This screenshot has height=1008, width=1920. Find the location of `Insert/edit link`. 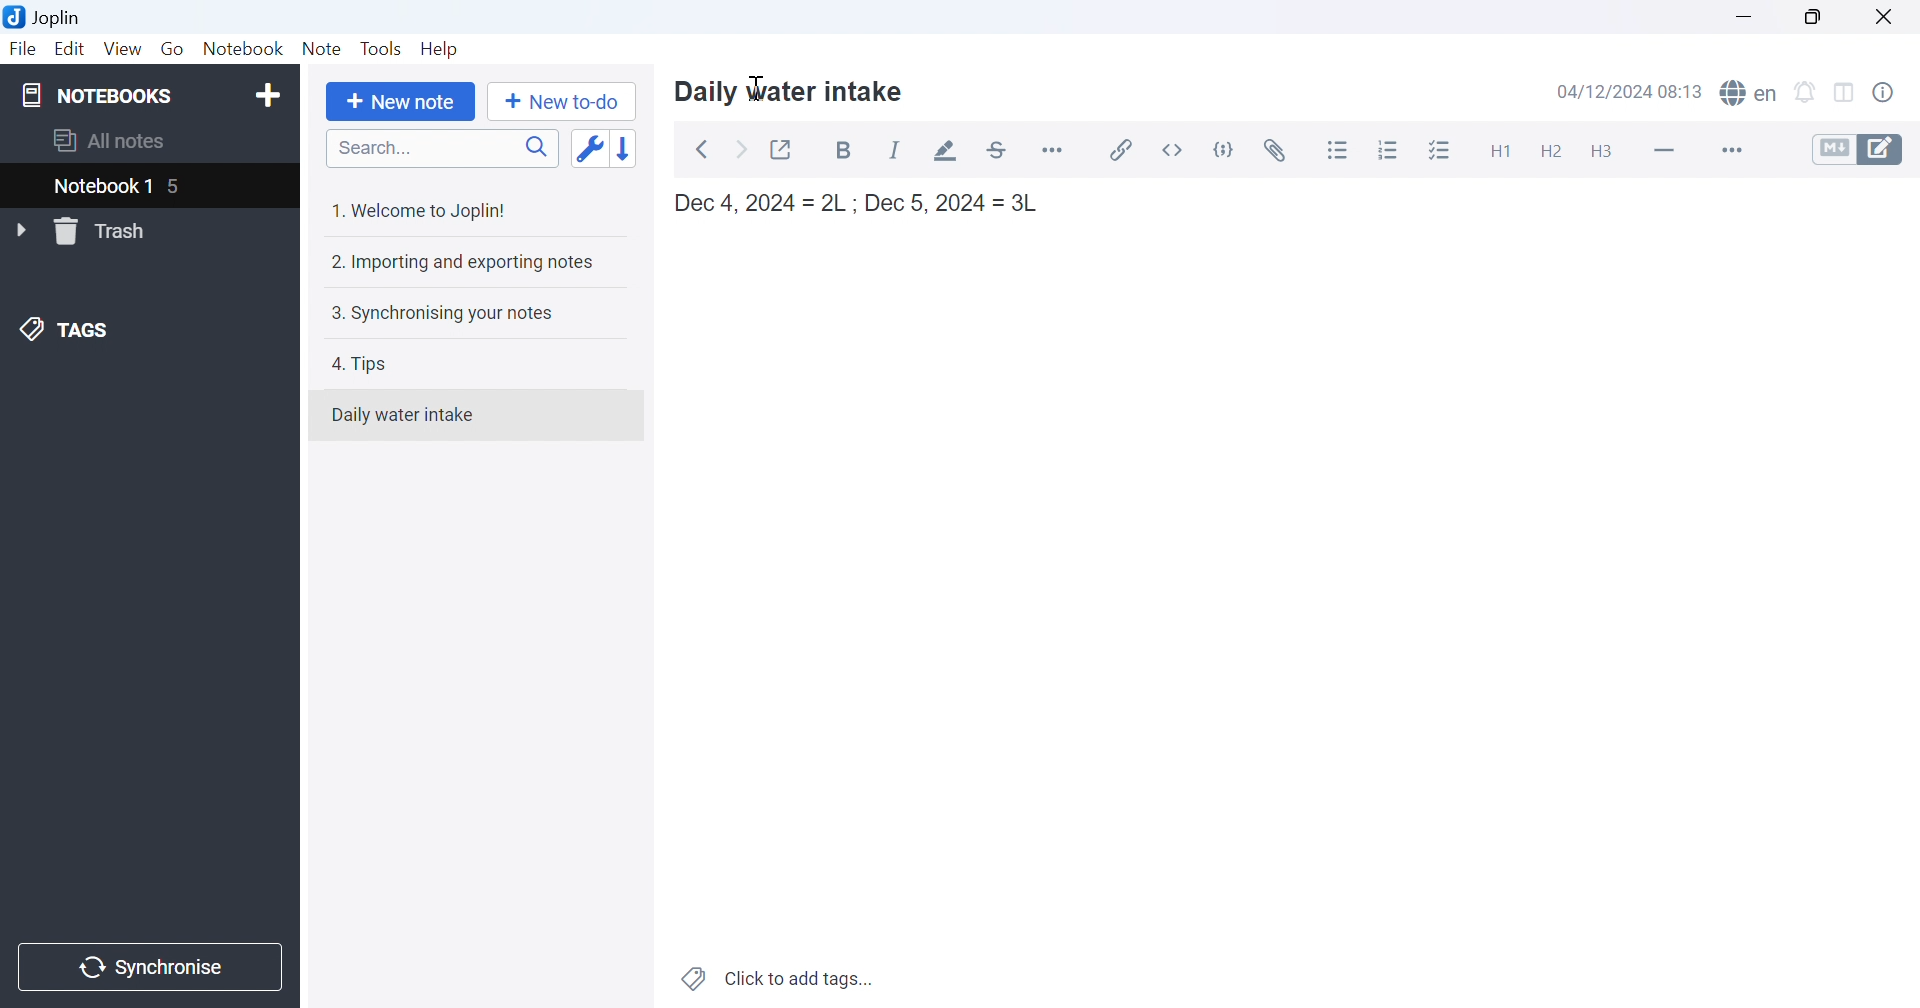

Insert/edit link is located at coordinates (1123, 150).